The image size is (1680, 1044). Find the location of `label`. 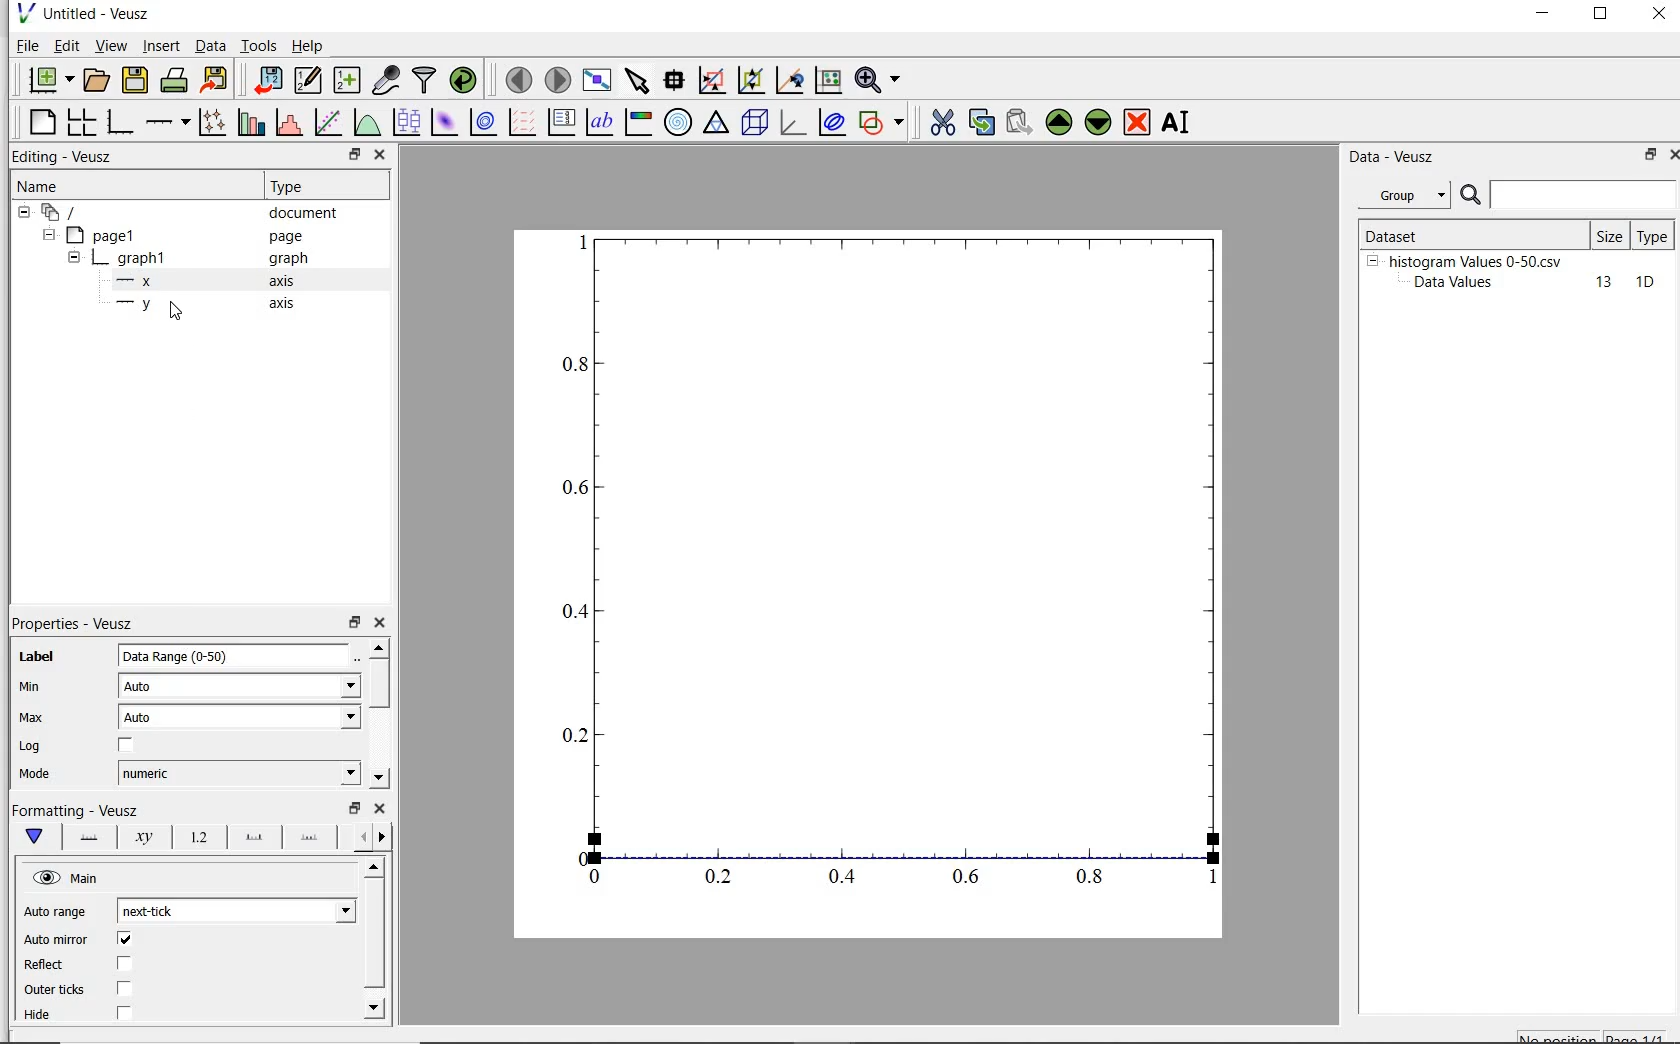

label is located at coordinates (37, 657).